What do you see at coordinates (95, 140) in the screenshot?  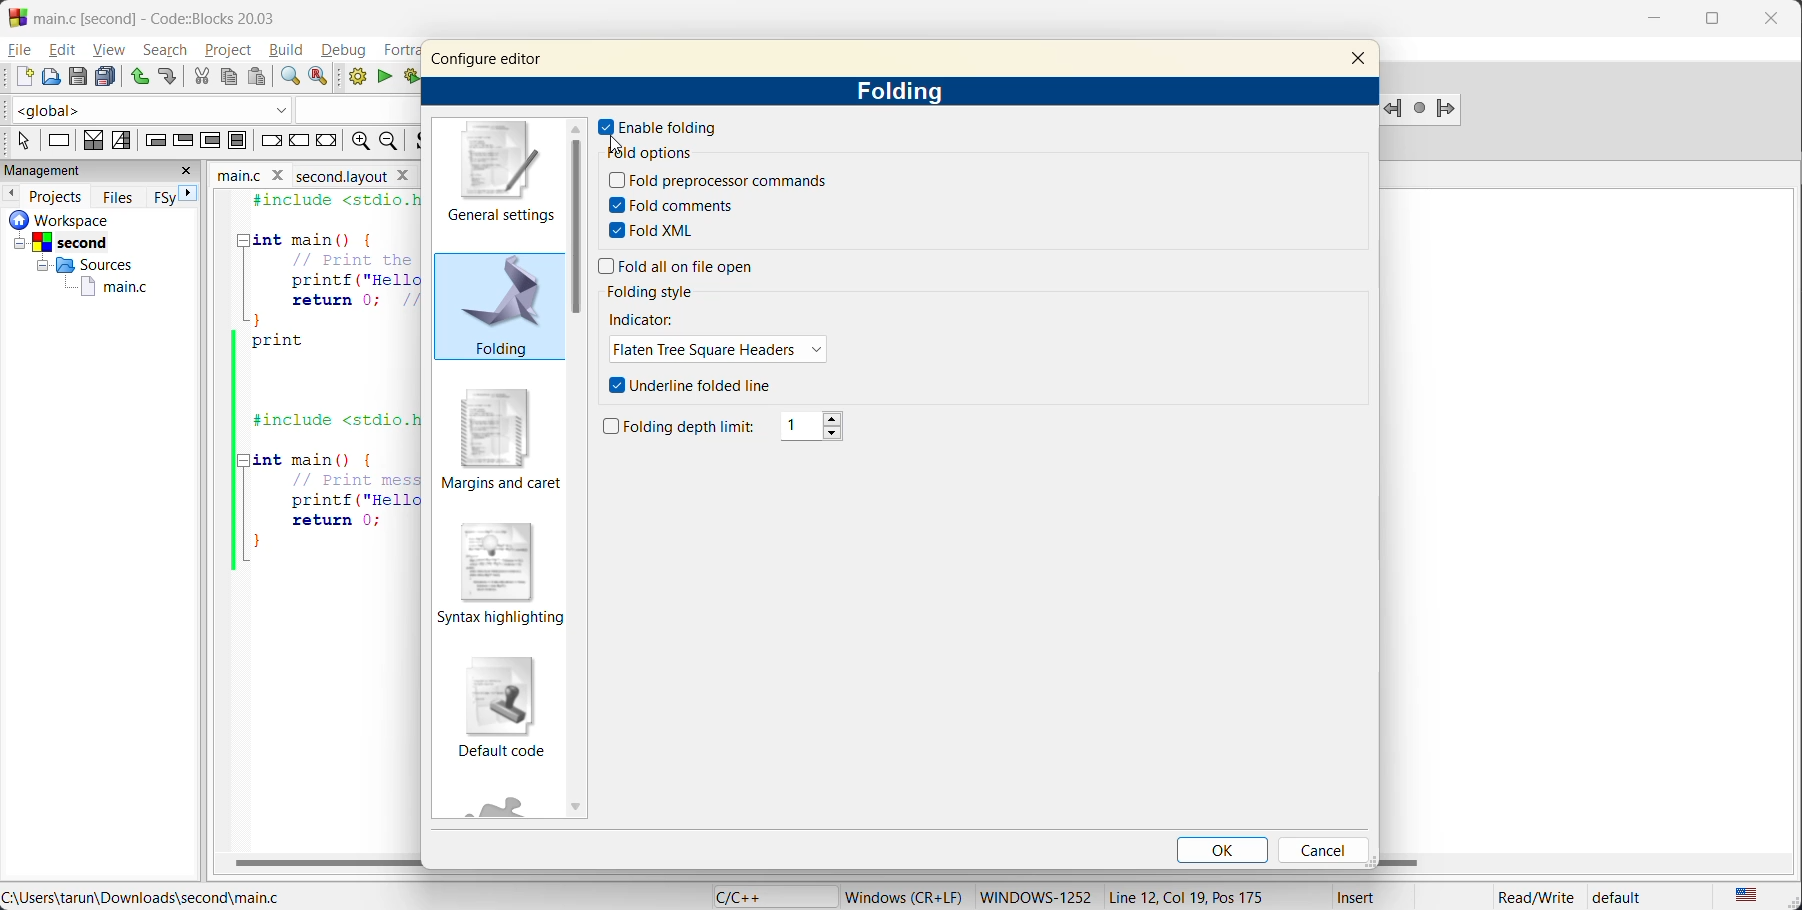 I see `decision` at bounding box center [95, 140].